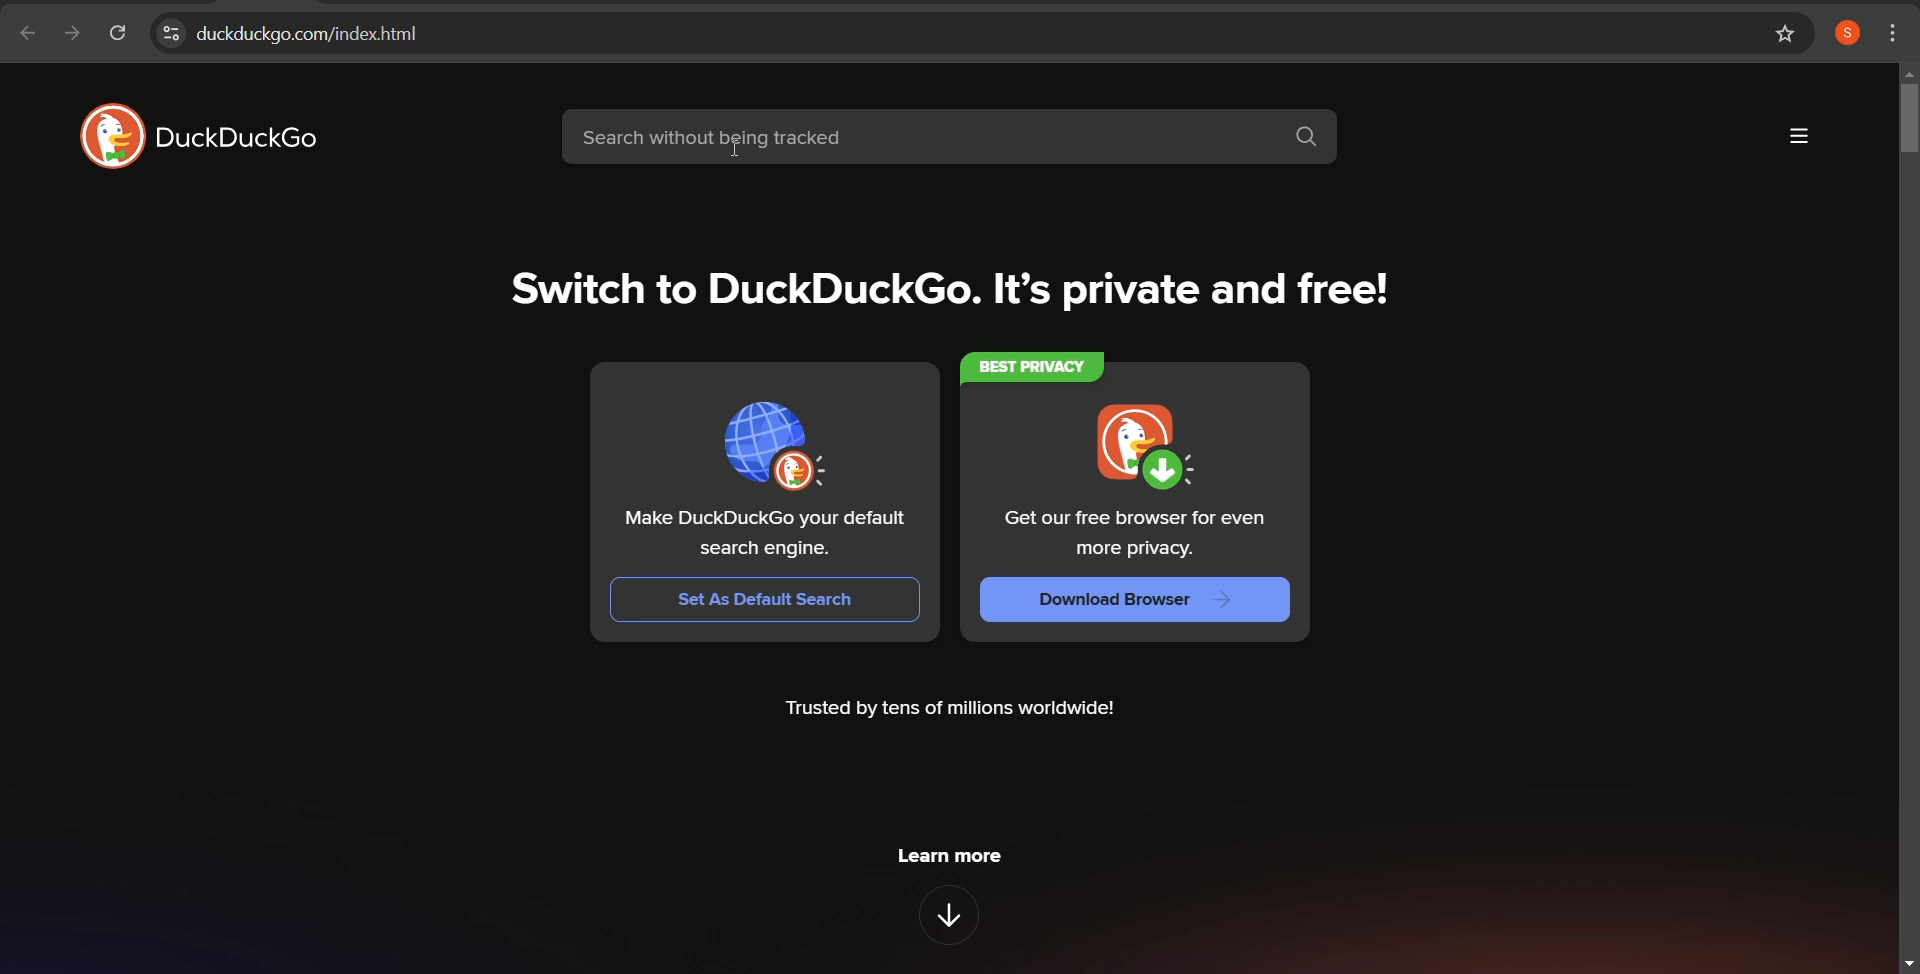  Describe the element at coordinates (1847, 33) in the screenshot. I see `profile logged in browser` at that location.